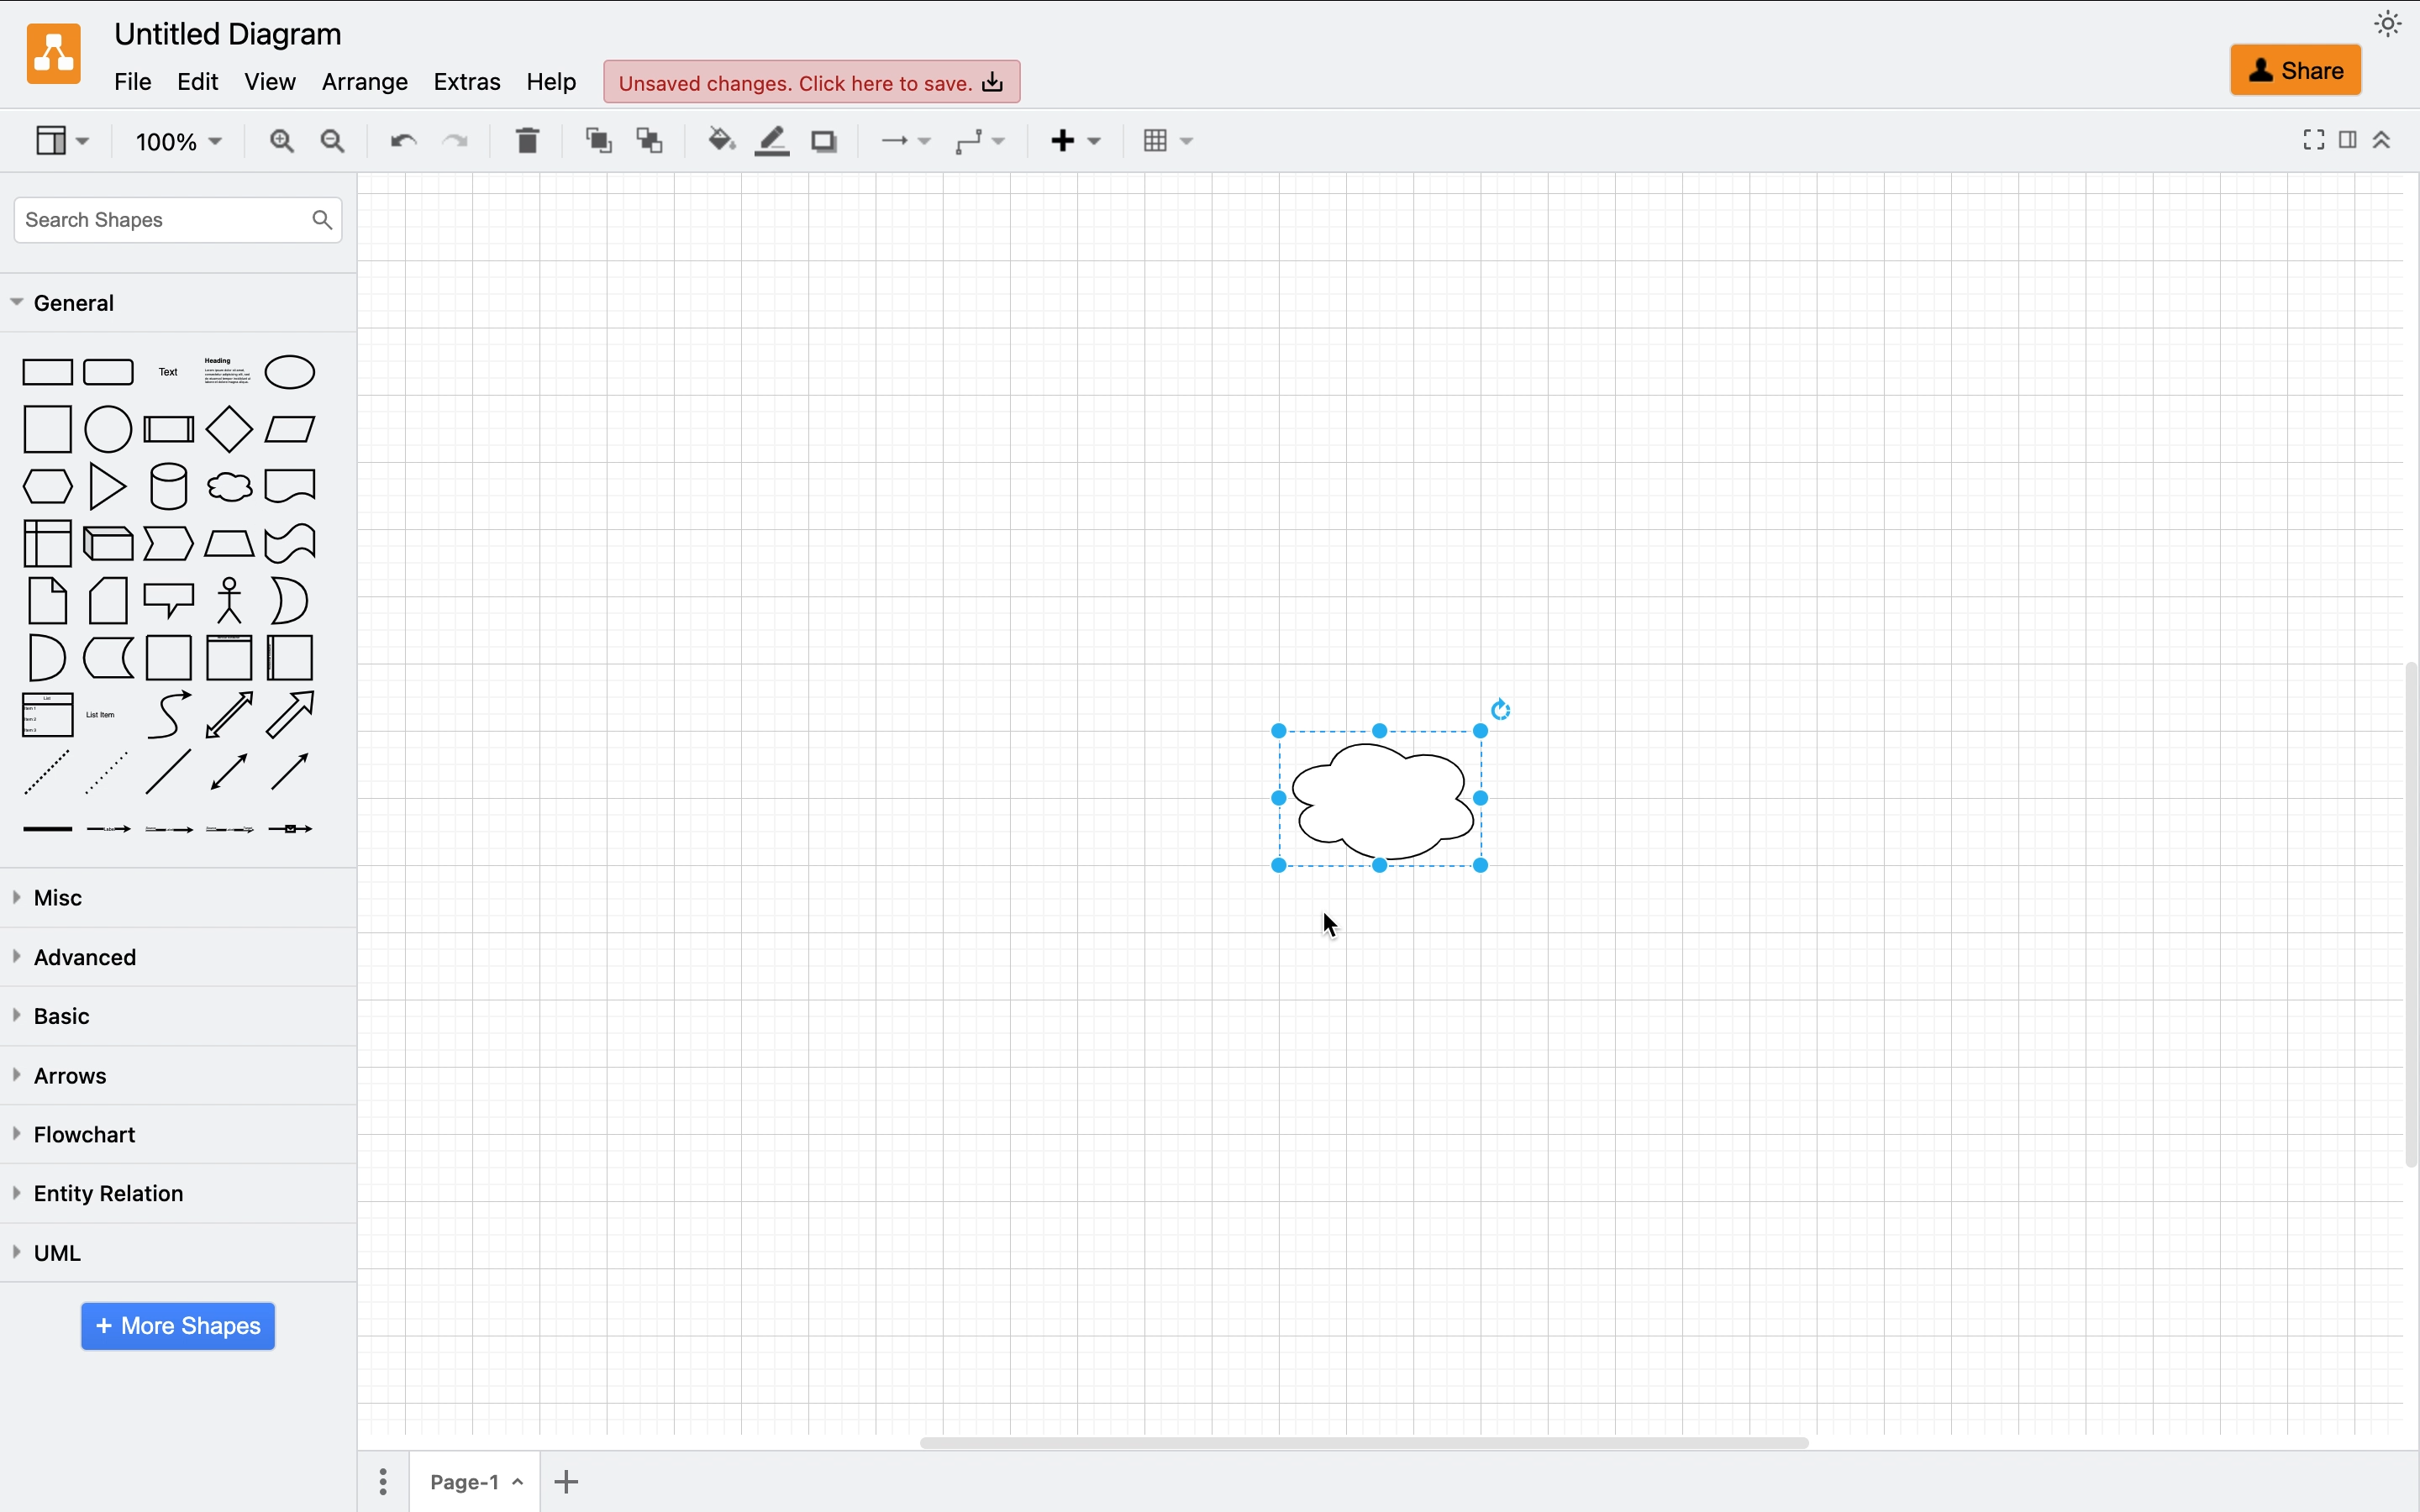  I want to click on entity relation, so click(105, 1198).